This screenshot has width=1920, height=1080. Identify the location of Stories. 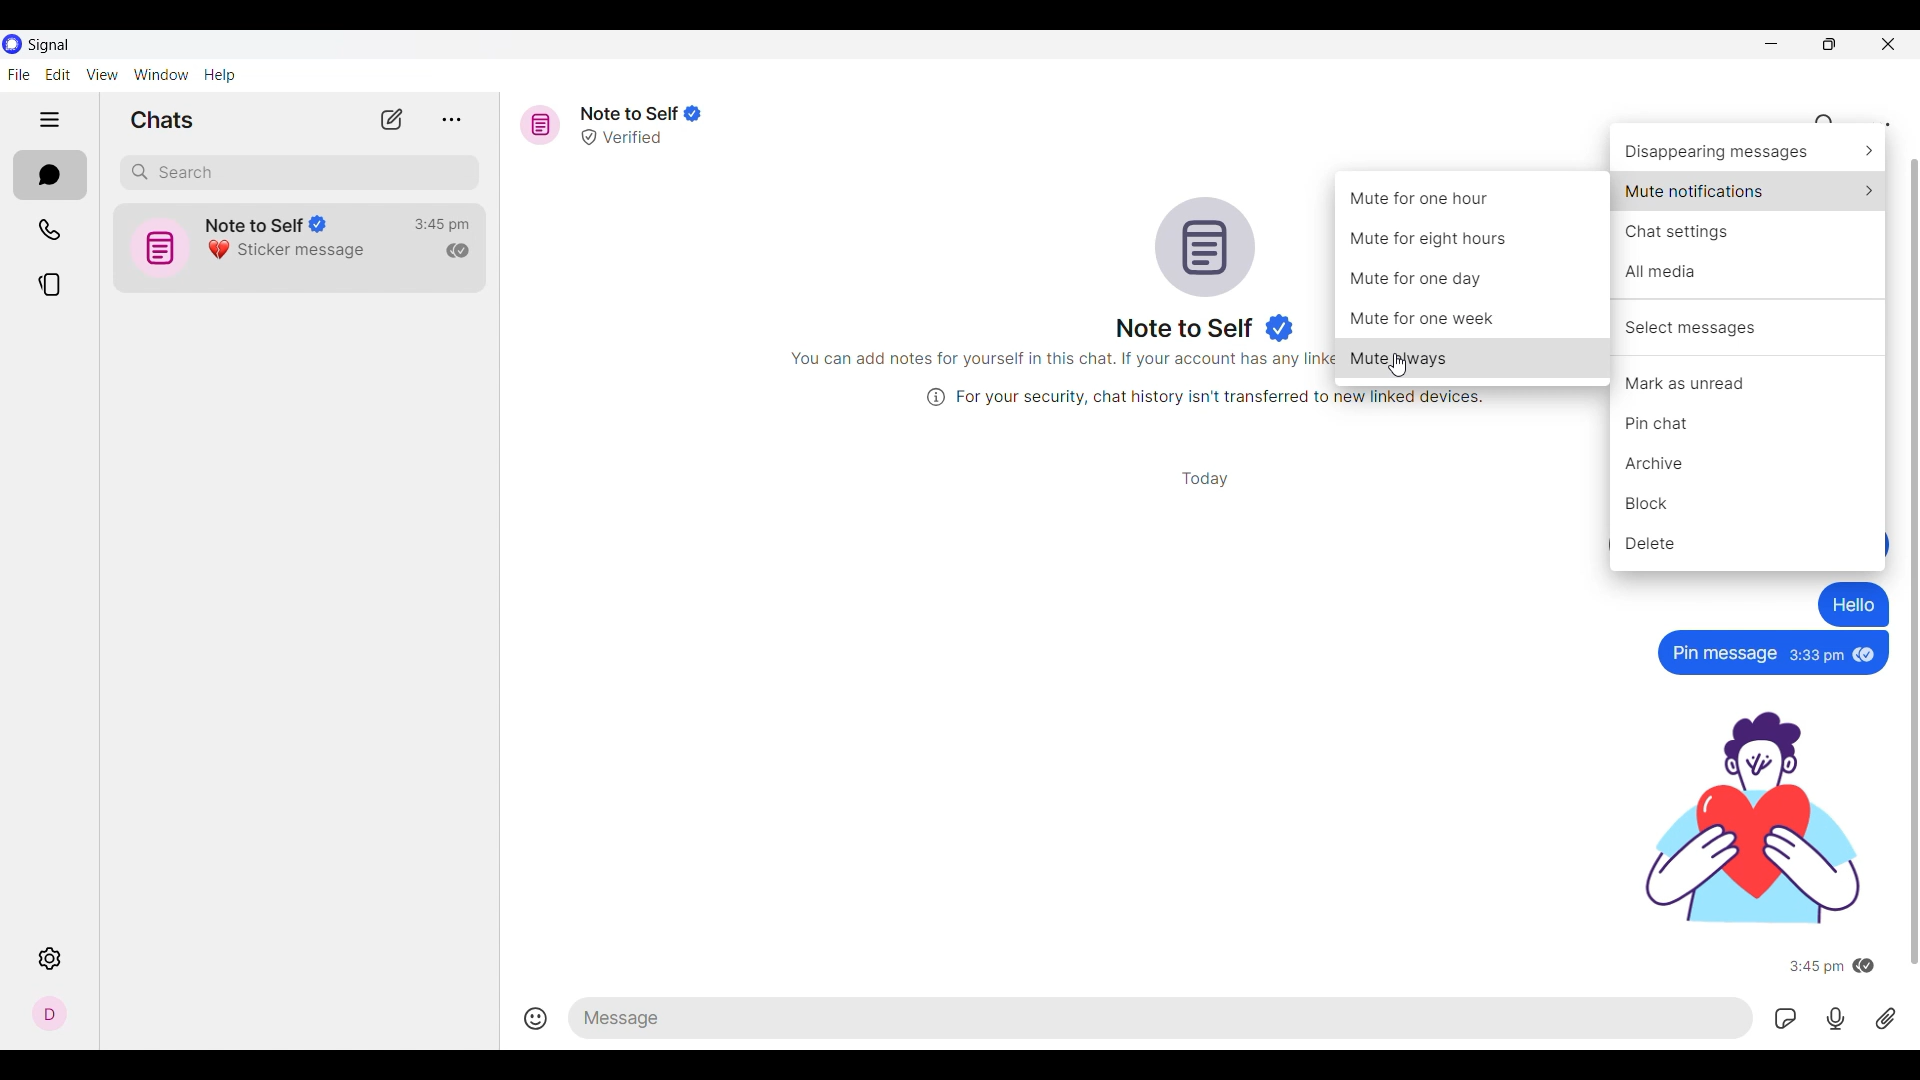
(50, 285).